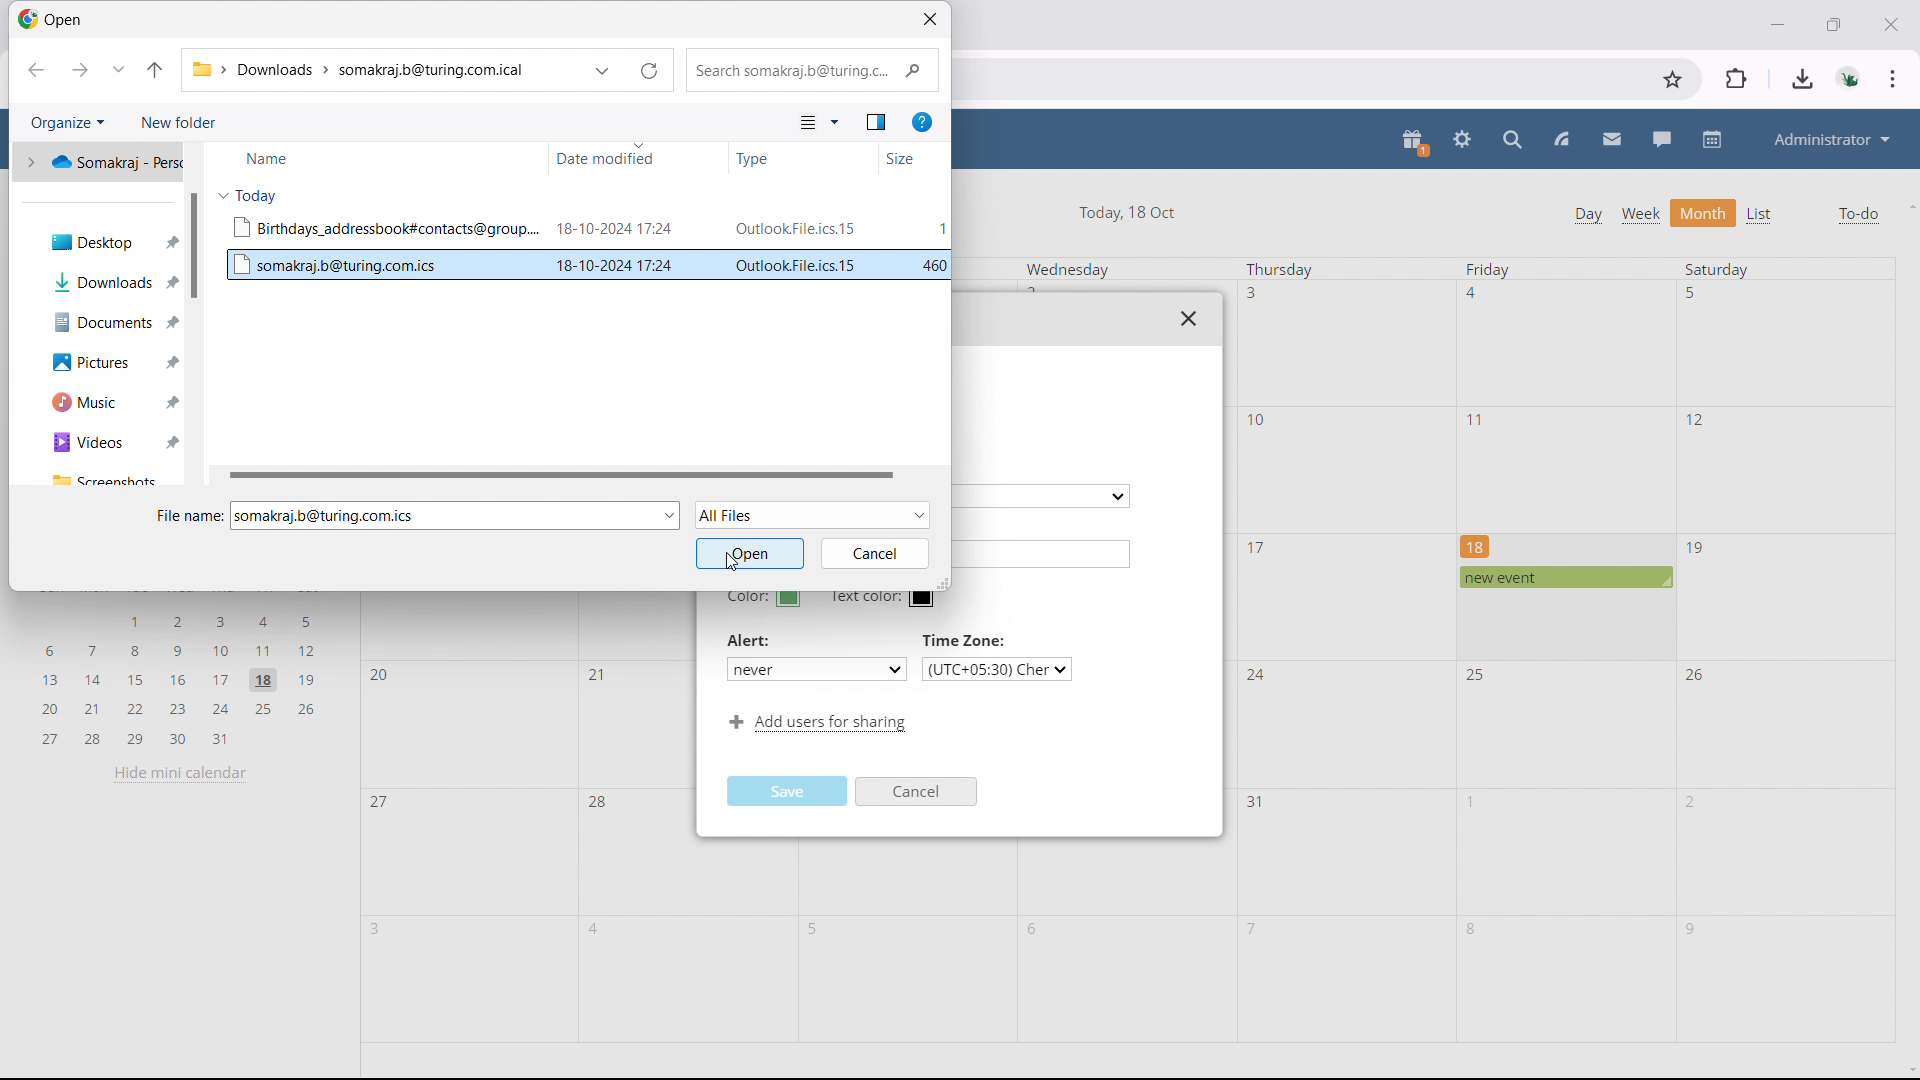 The height and width of the screenshot is (1080, 1920). I want to click on Birthdays_addressbook#contacts@group...., so click(385, 227).